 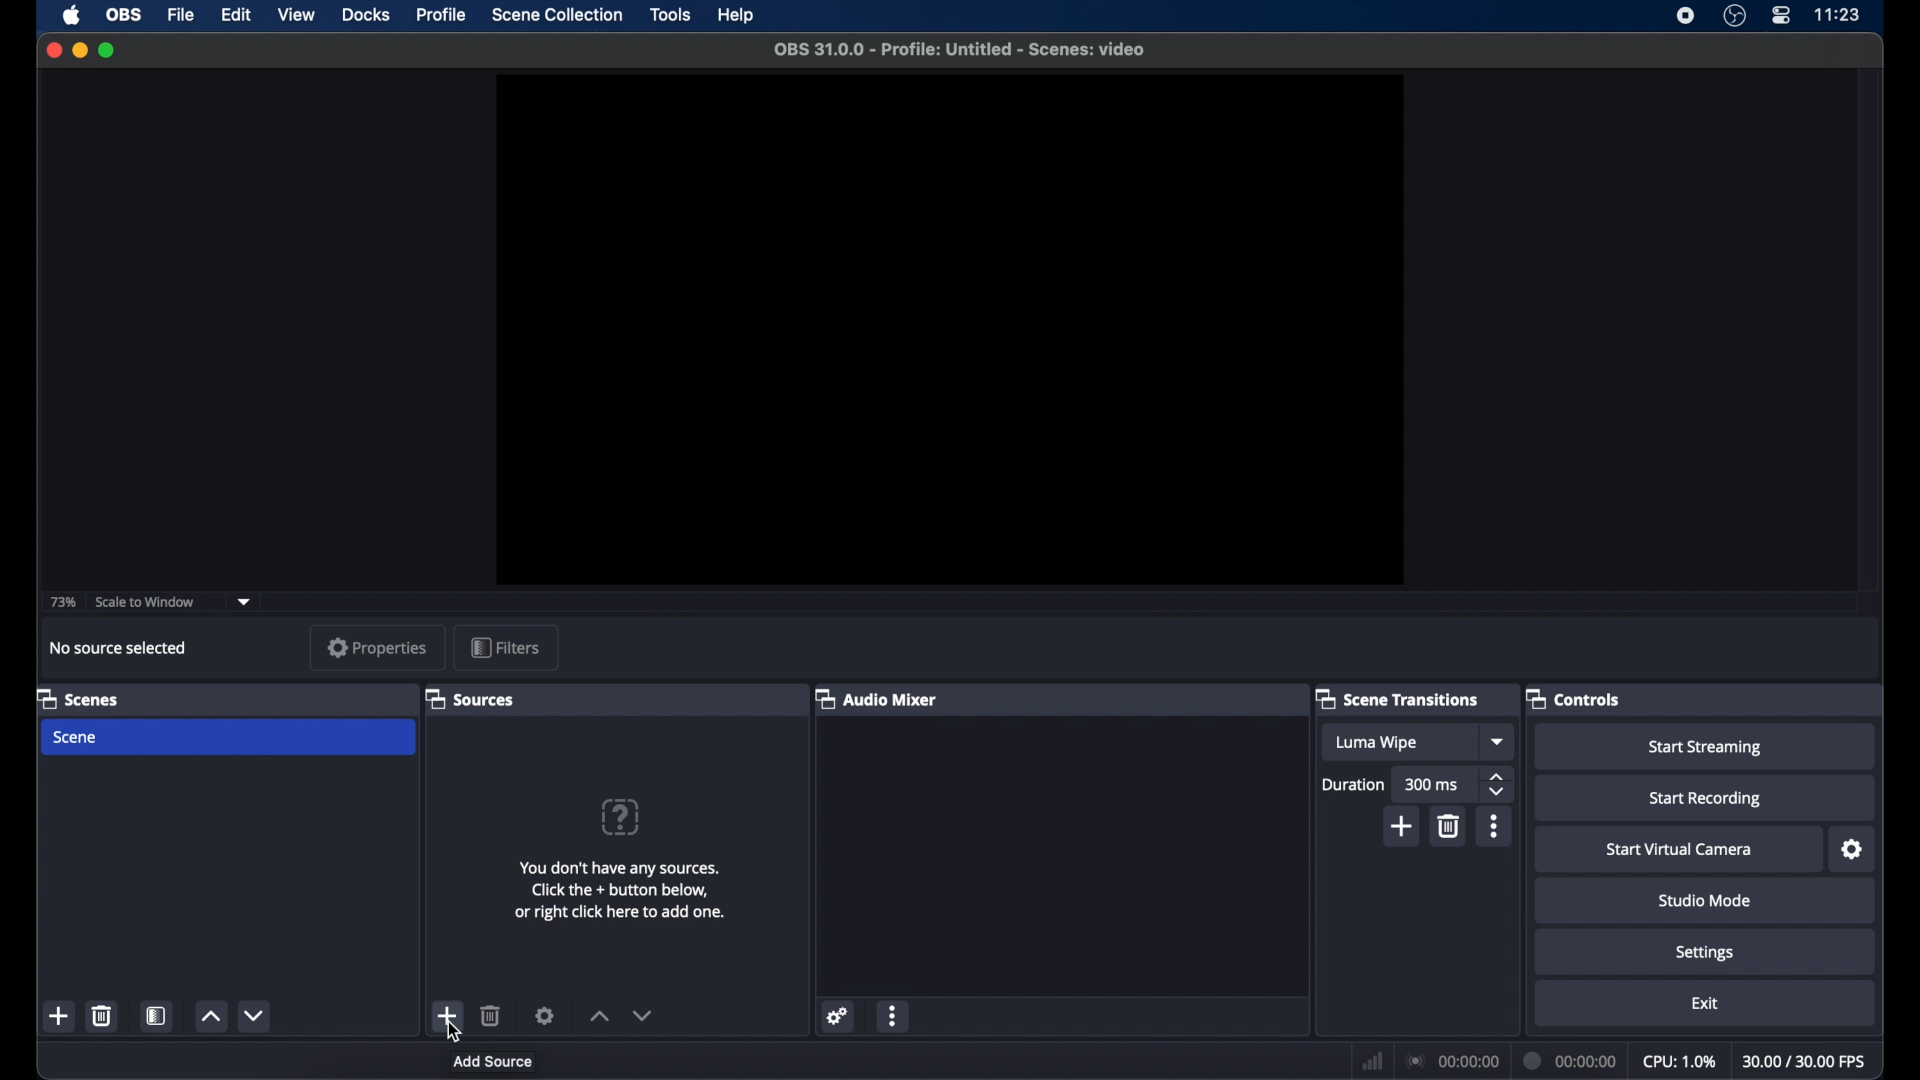 What do you see at coordinates (1454, 1061) in the screenshot?
I see `connection` at bounding box center [1454, 1061].